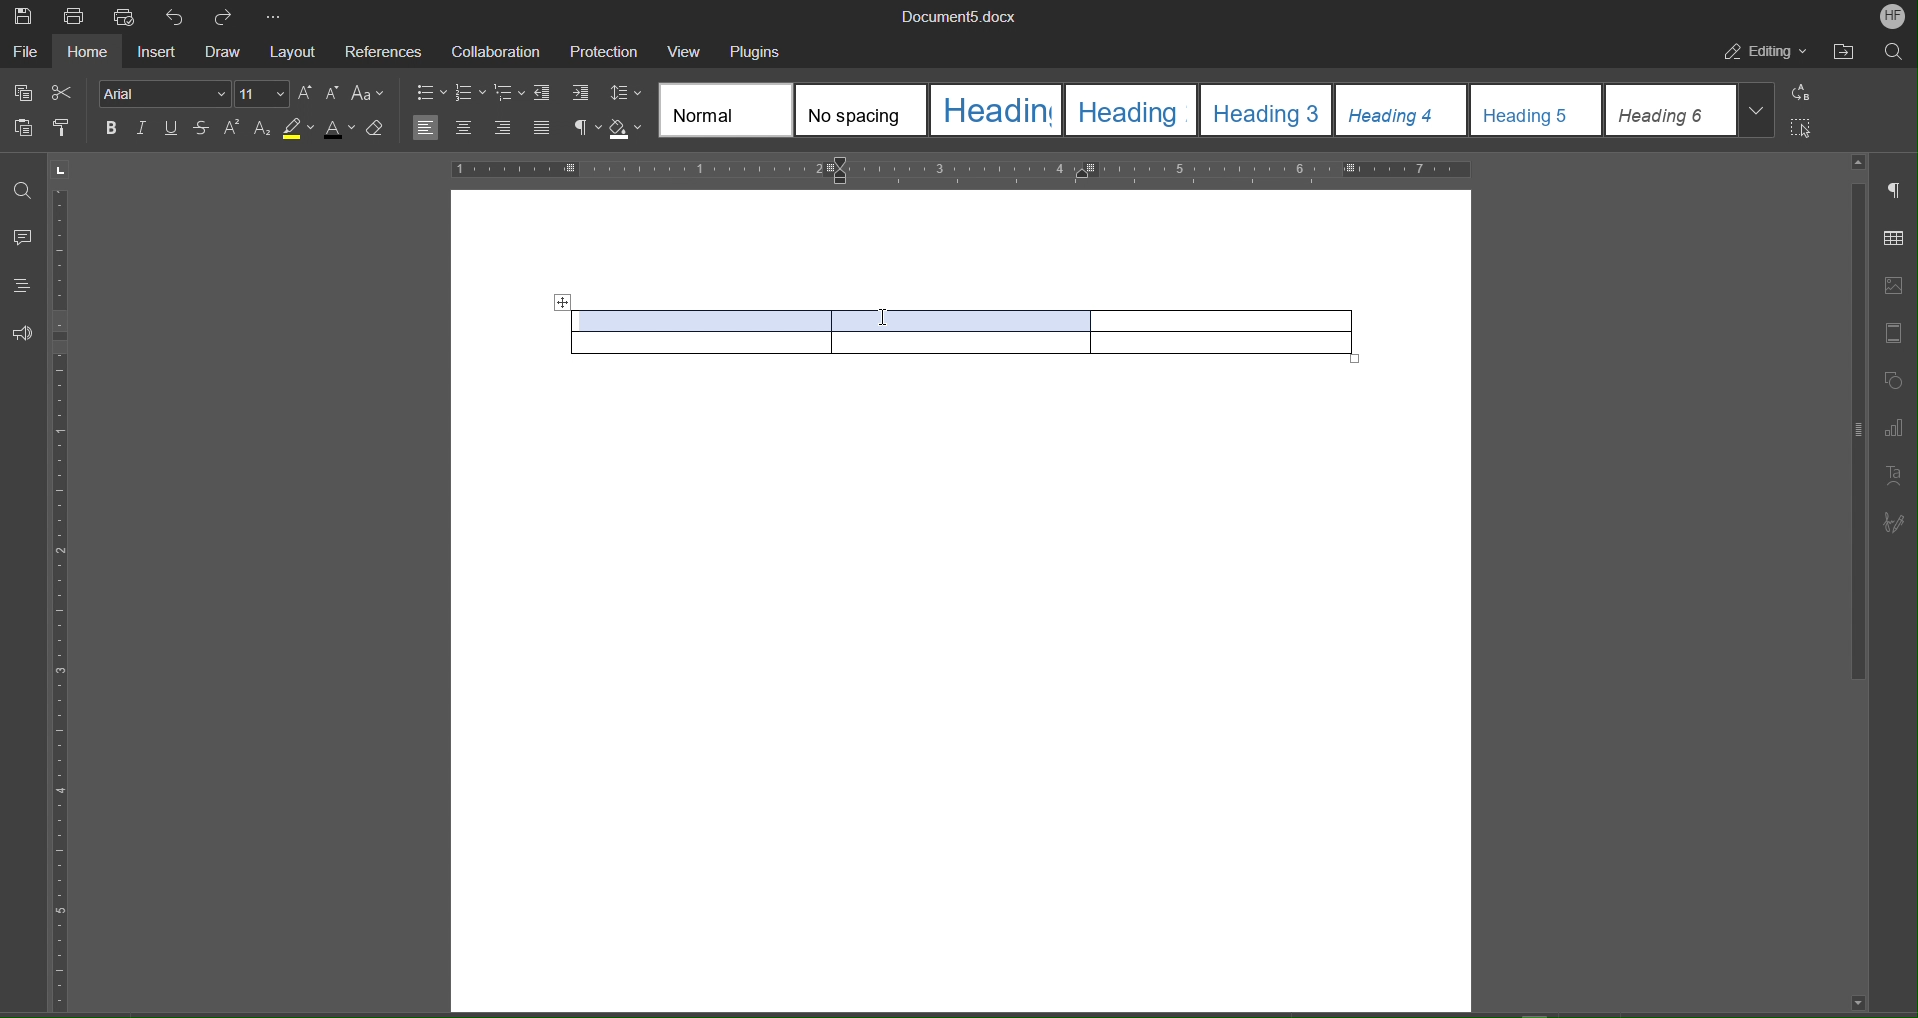 The height and width of the screenshot is (1018, 1918). Describe the element at coordinates (378, 128) in the screenshot. I see `Erase Style` at that location.